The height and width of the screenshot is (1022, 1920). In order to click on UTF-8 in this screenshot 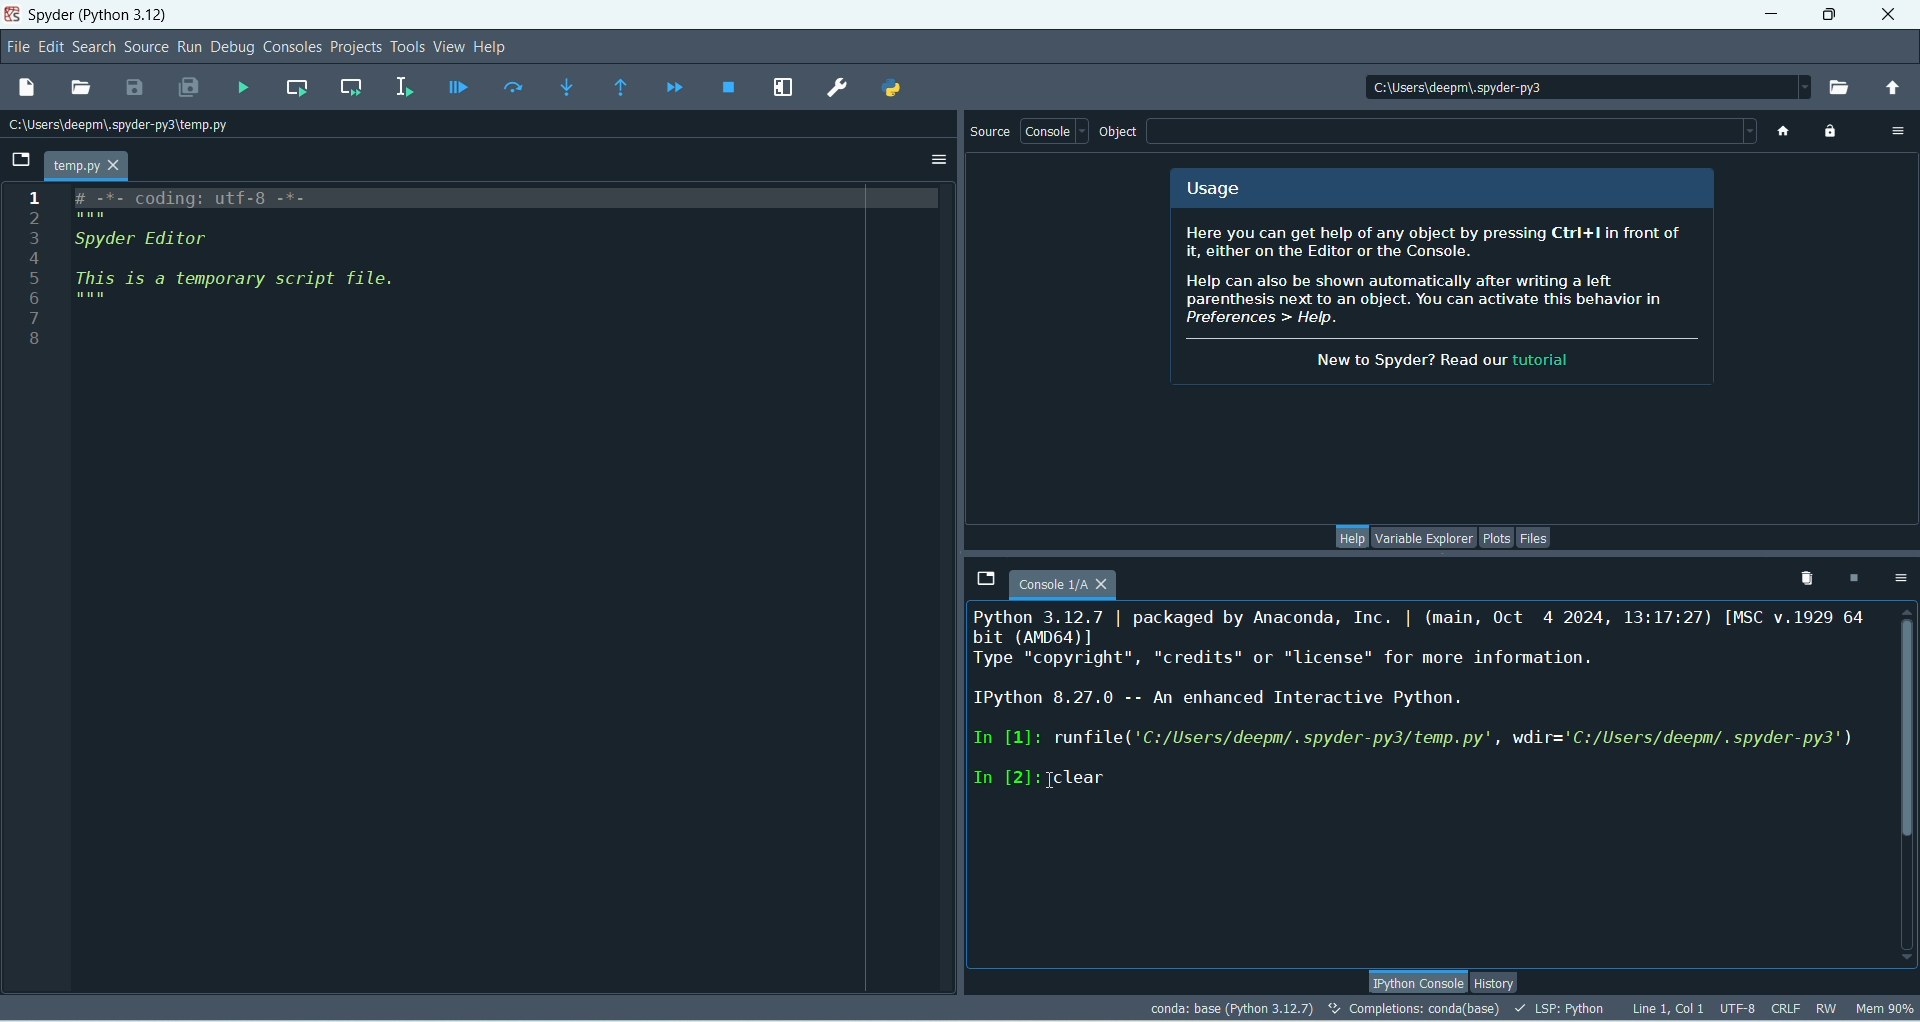, I will do `click(1739, 1008)`.